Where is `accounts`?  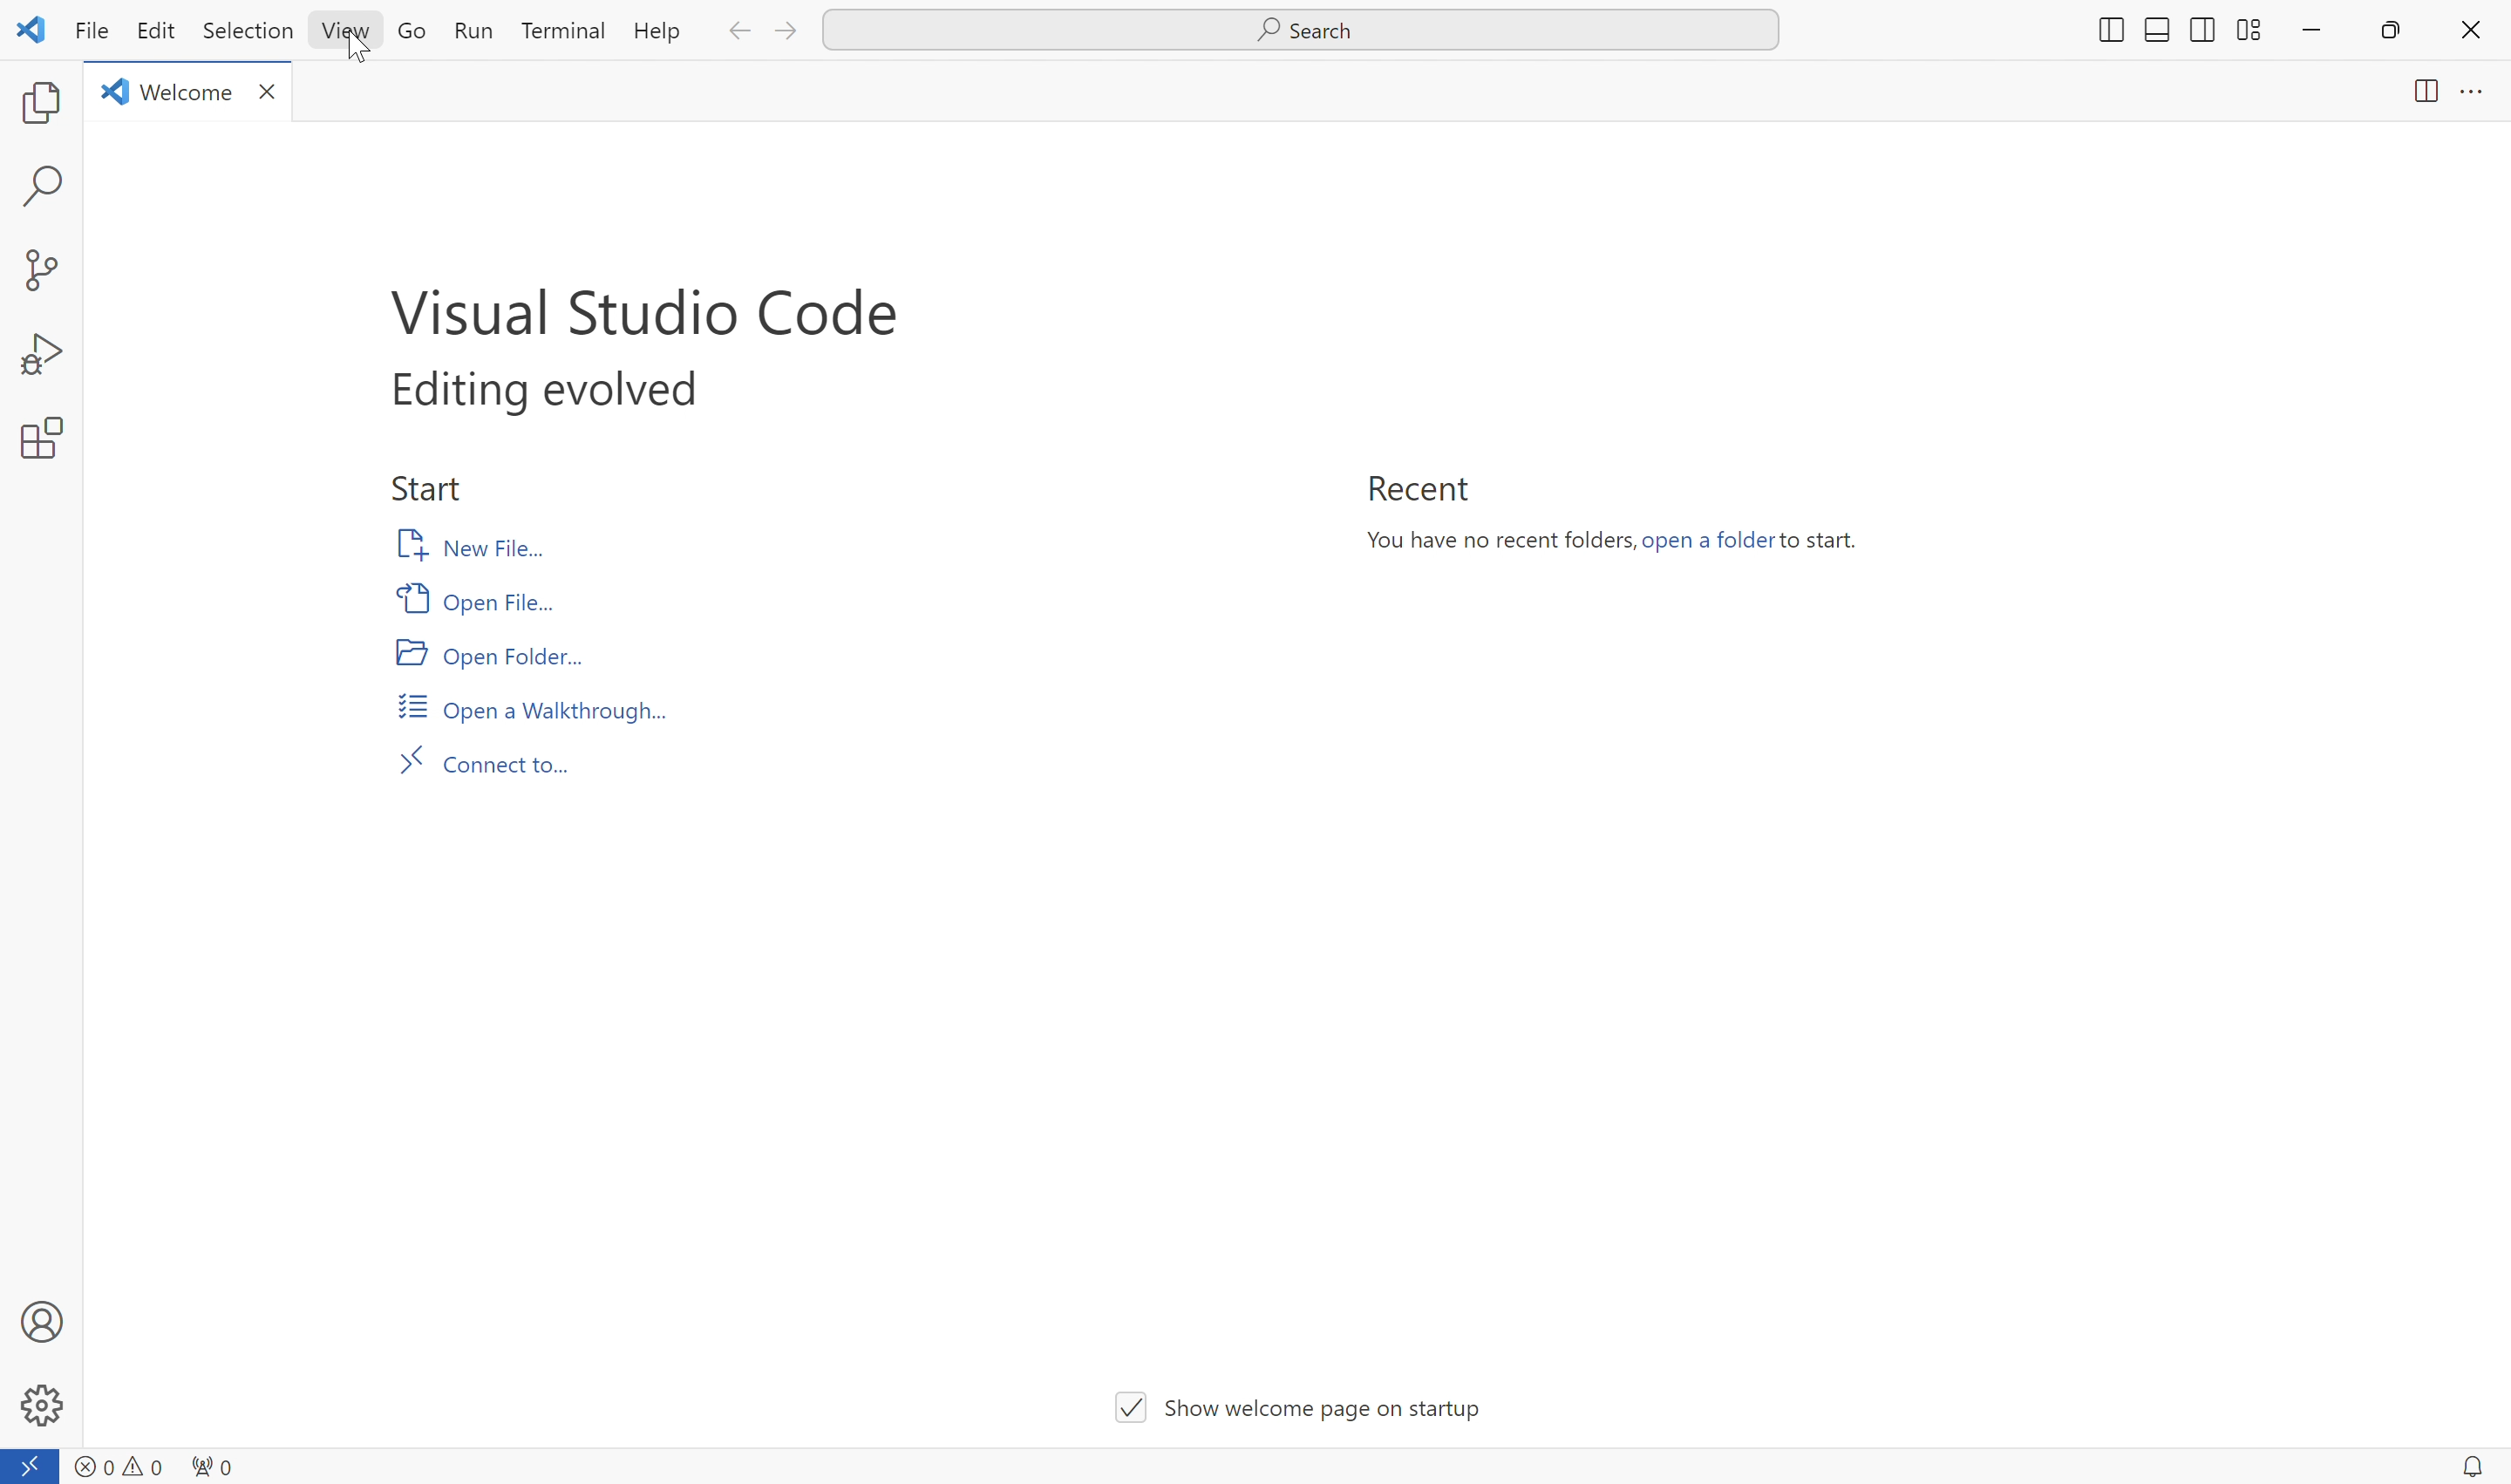
accounts is located at coordinates (46, 1322).